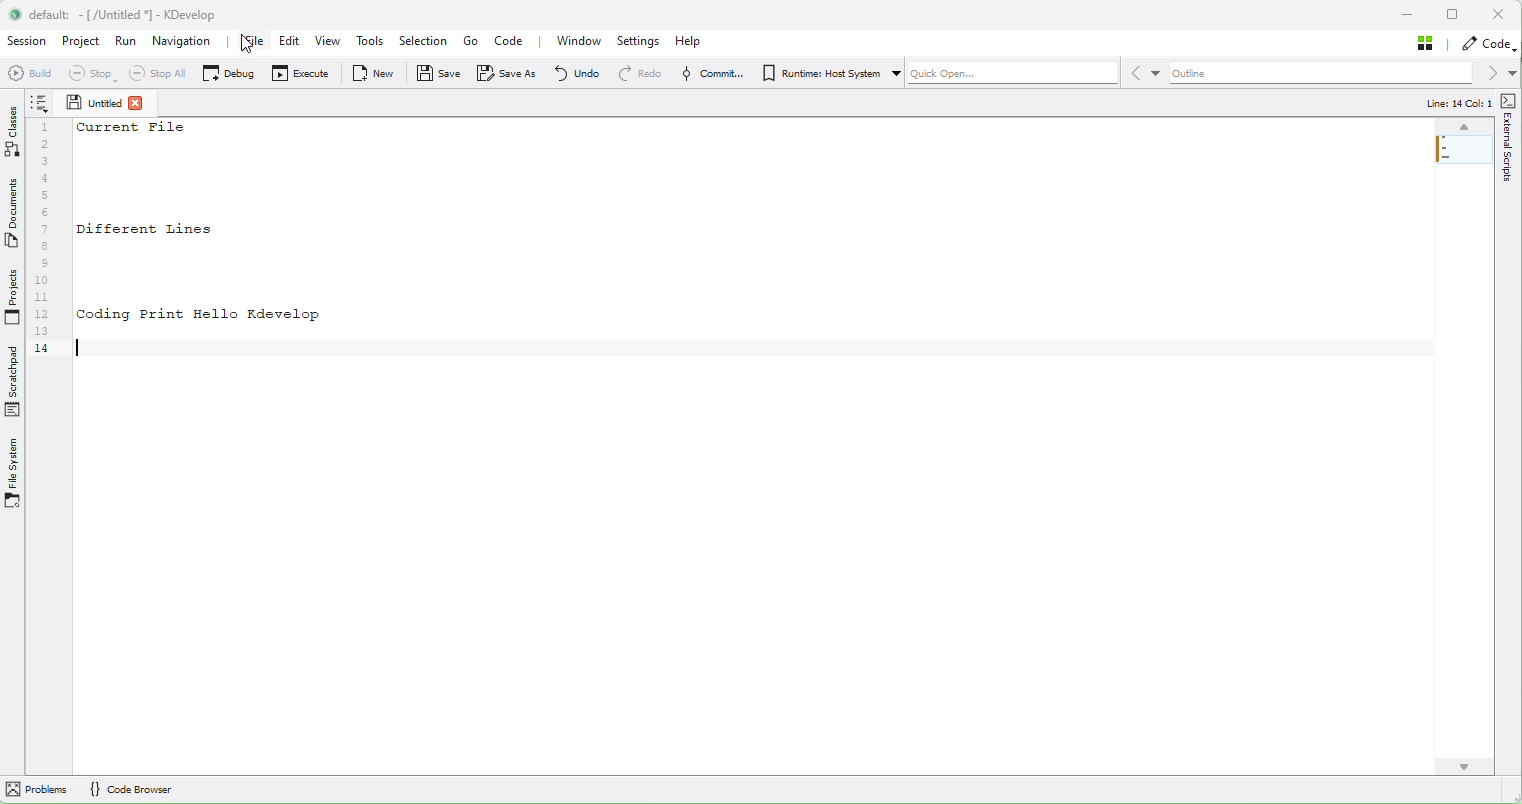 Image resolution: width=1522 pixels, height=804 pixels. What do you see at coordinates (1463, 767) in the screenshot?
I see `down` at bounding box center [1463, 767].